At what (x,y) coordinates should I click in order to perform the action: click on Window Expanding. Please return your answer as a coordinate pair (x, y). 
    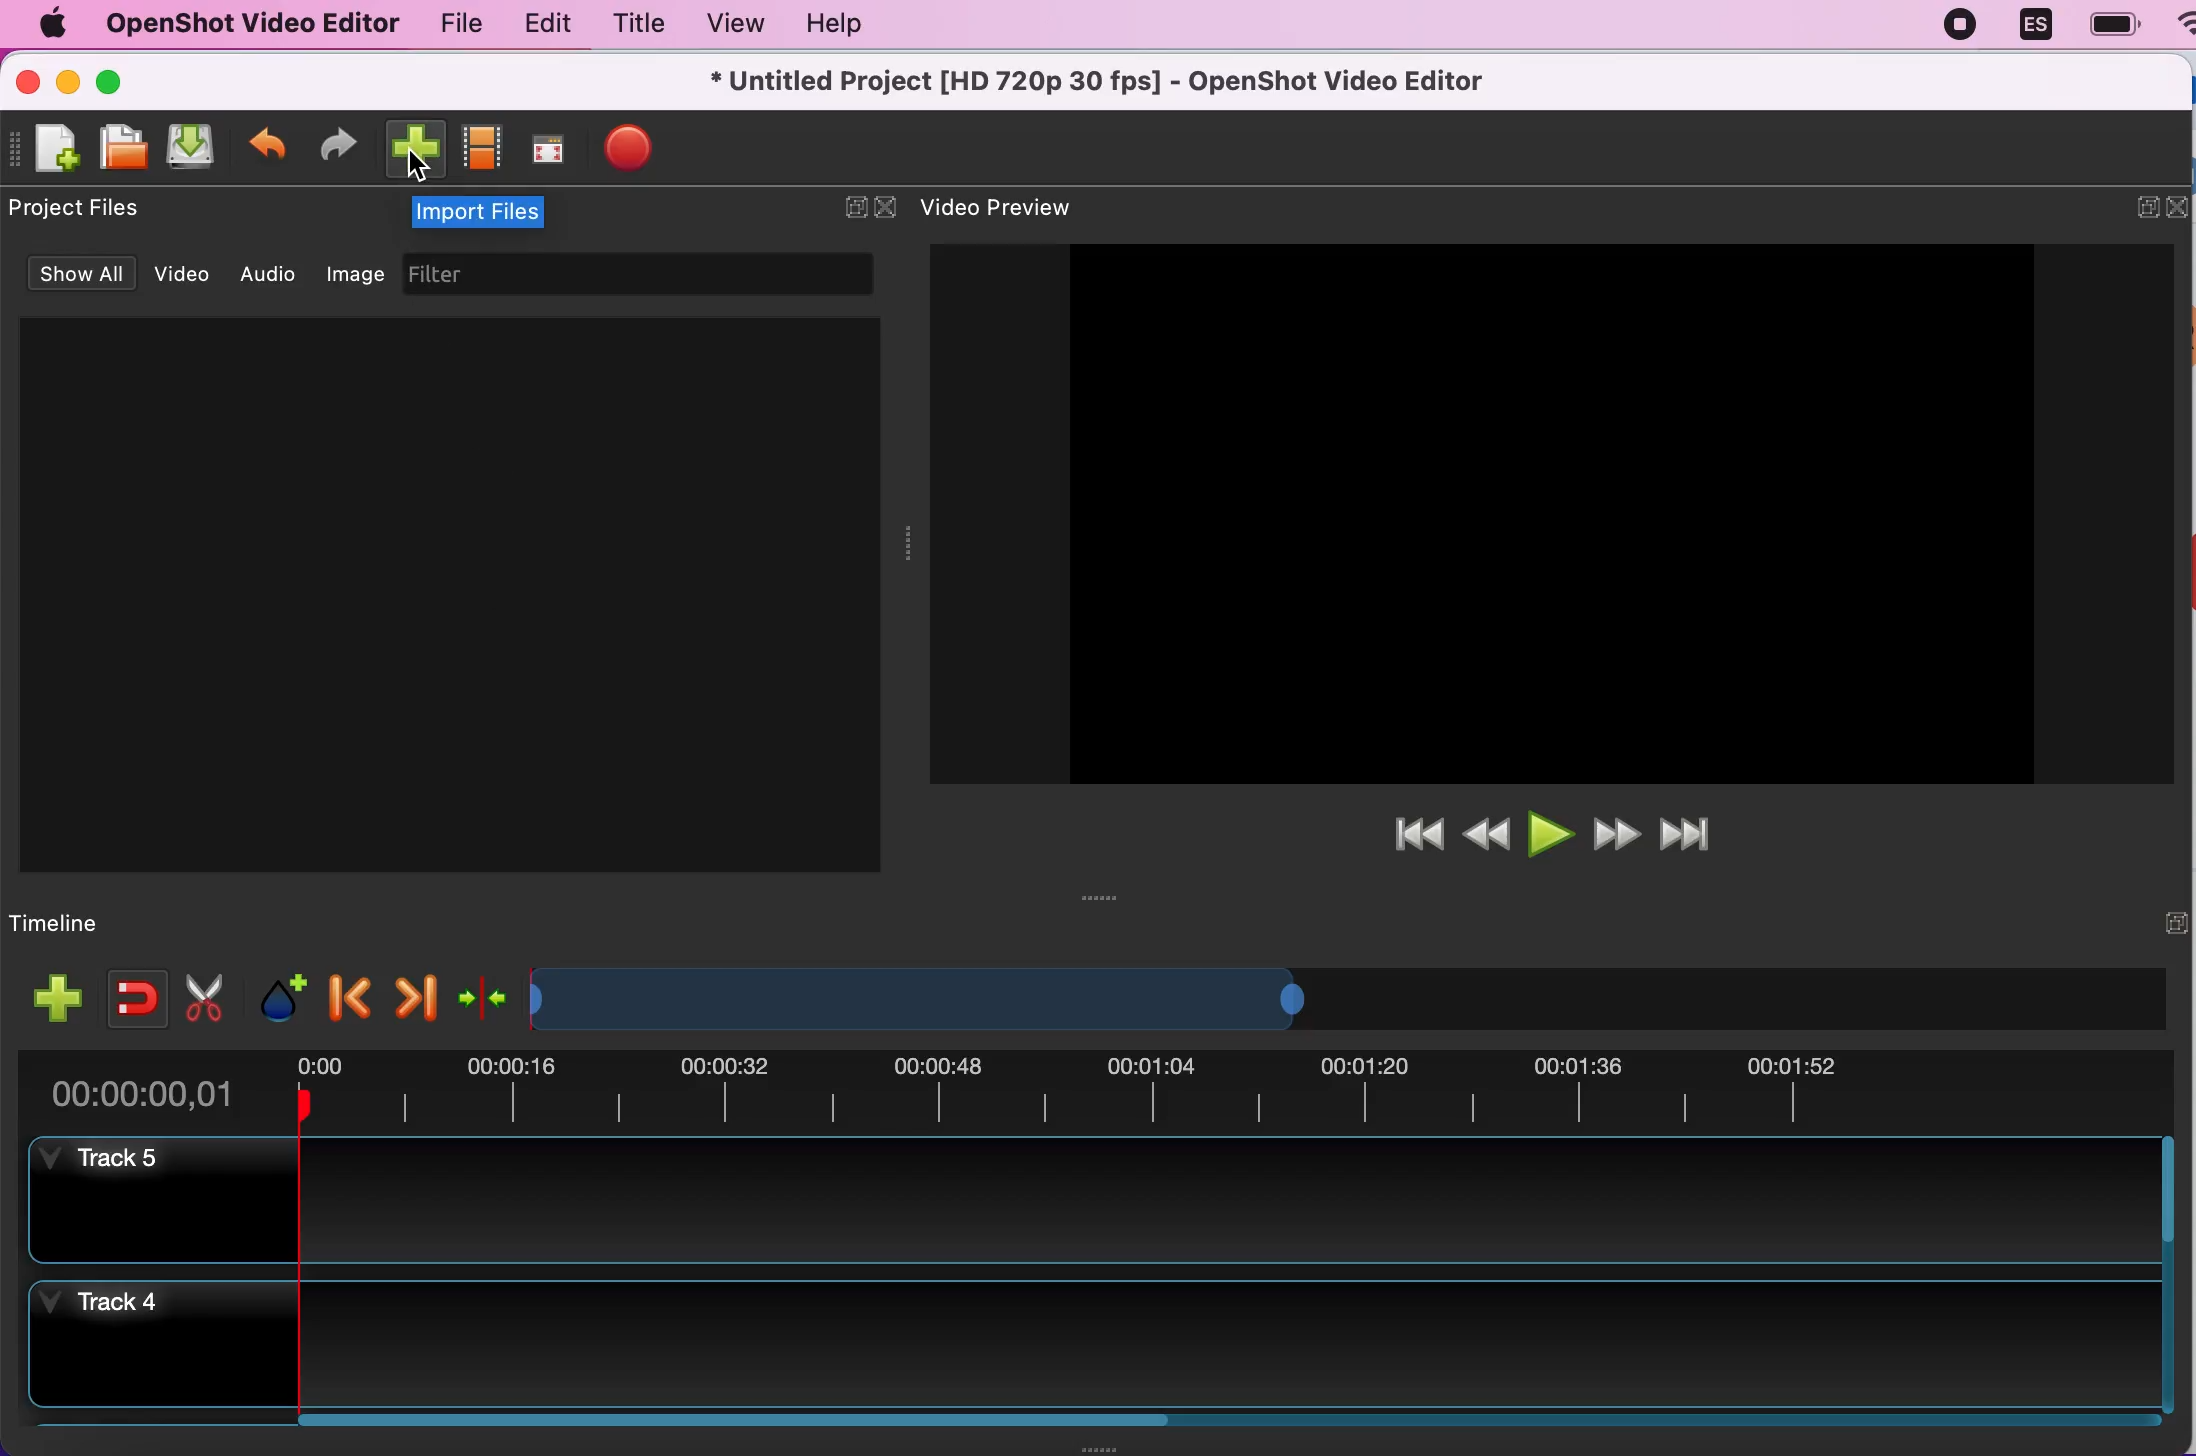
    Looking at the image, I should click on (1099, 896).